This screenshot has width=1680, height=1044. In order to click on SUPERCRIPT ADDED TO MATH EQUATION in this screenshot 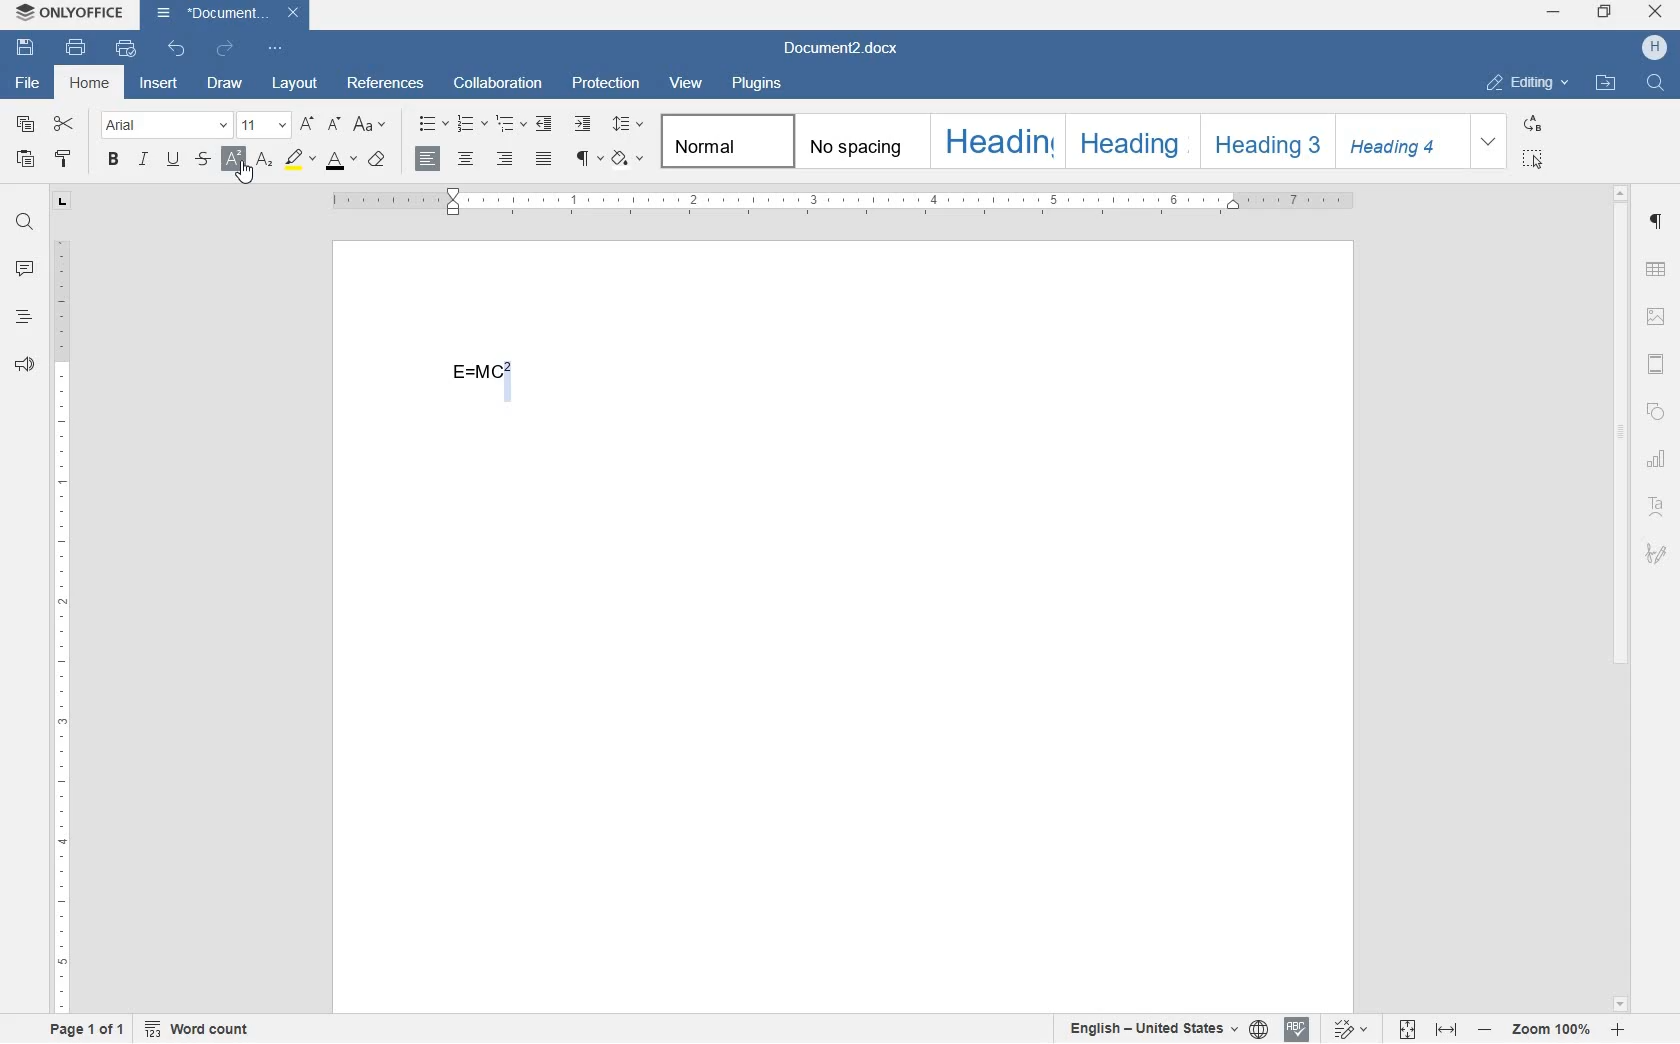, I will do `click(515, 362)`.